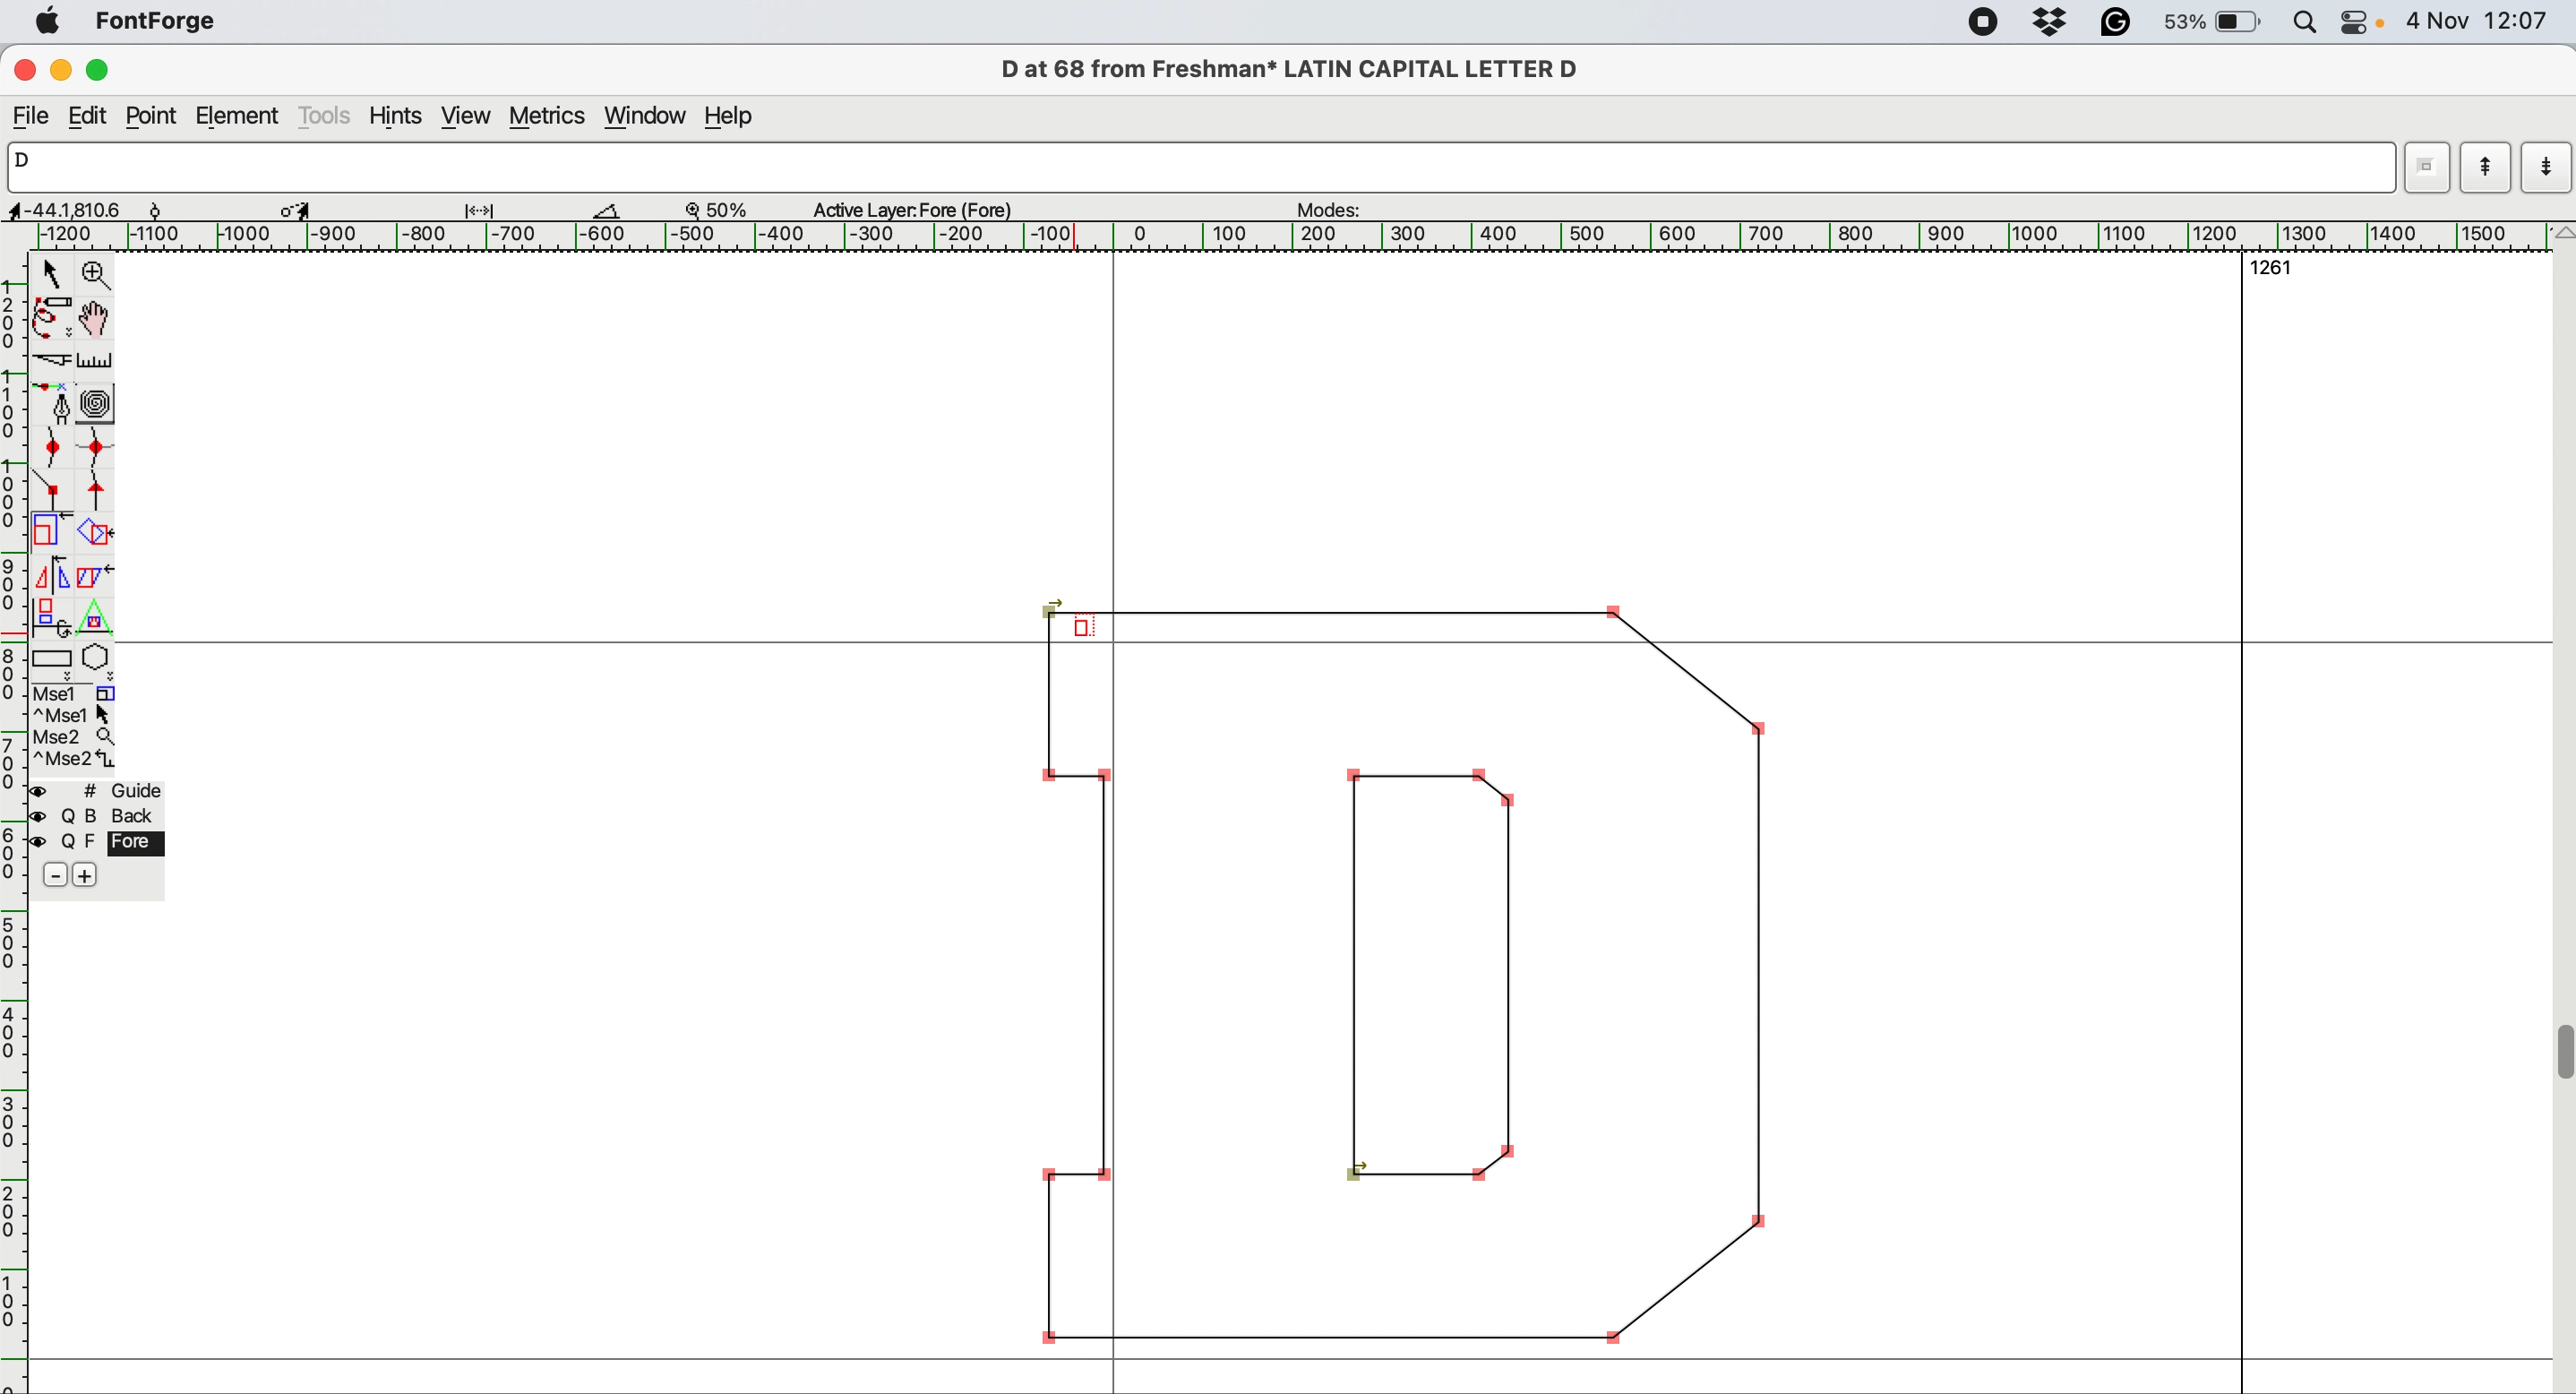 This screenshot has width=2576, height=1394. Describe the element at coordinates (96, 362) in the screenshot. I see `measure distance between points` at that location.